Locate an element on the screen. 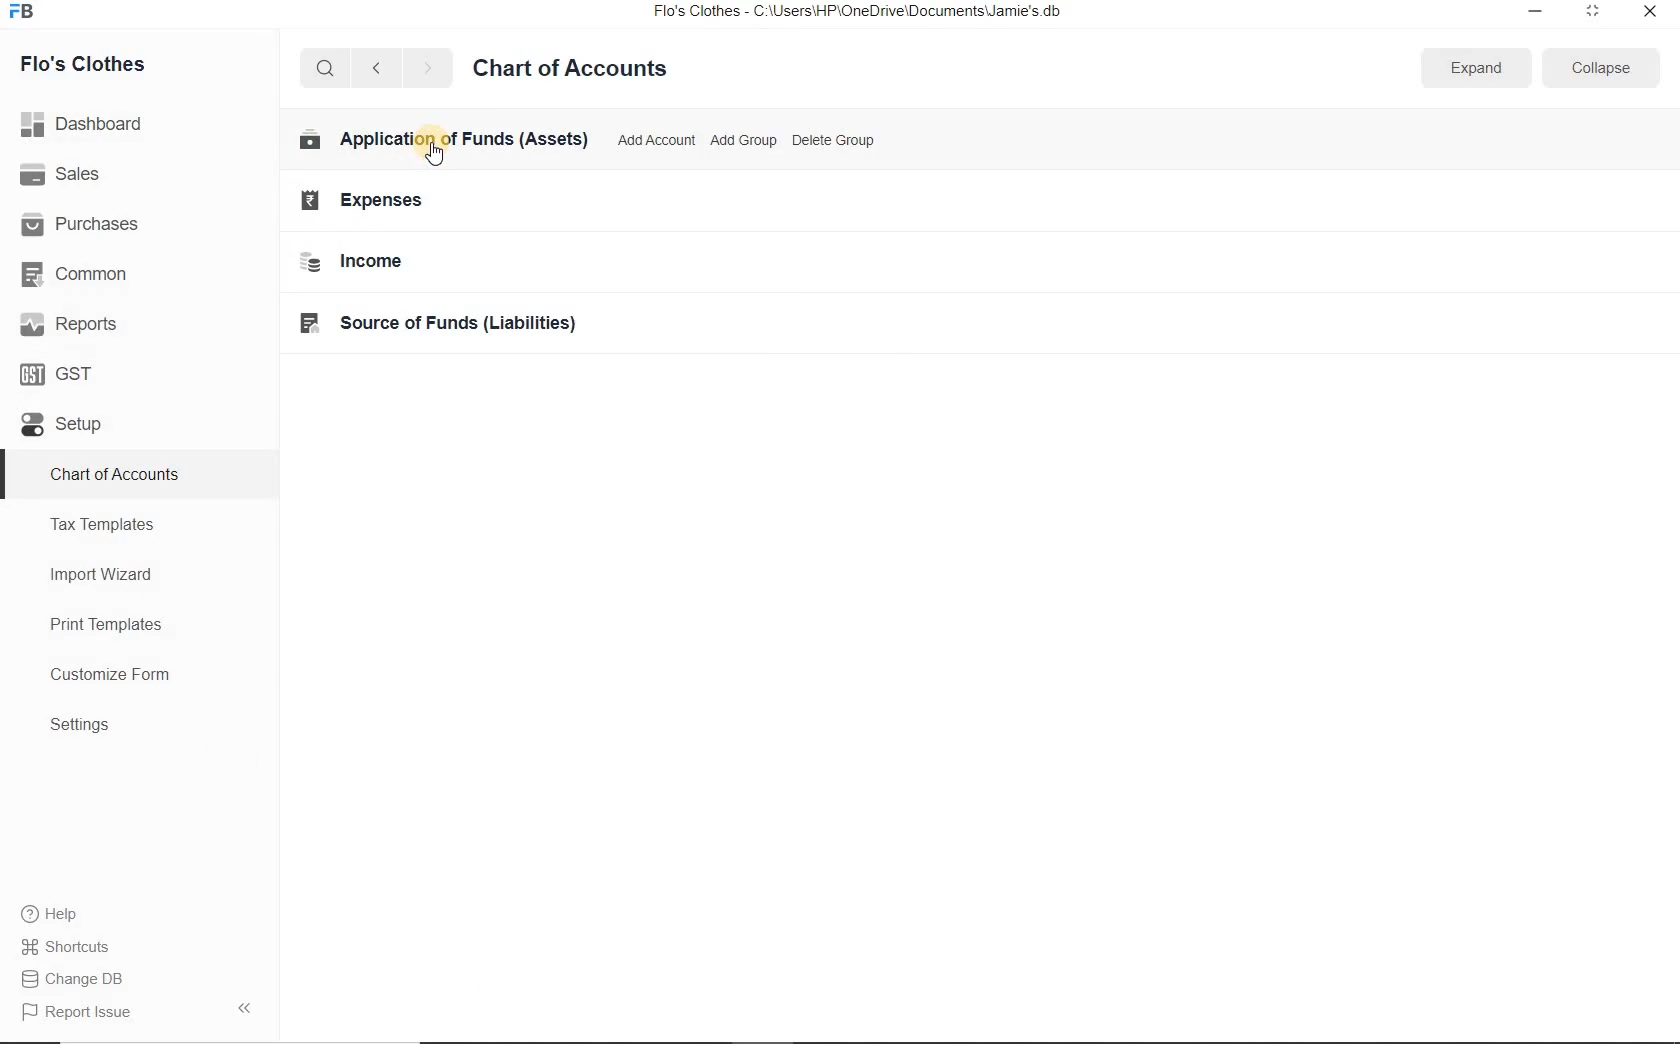  Chart of Accounts is located at coordinates (581, 66).